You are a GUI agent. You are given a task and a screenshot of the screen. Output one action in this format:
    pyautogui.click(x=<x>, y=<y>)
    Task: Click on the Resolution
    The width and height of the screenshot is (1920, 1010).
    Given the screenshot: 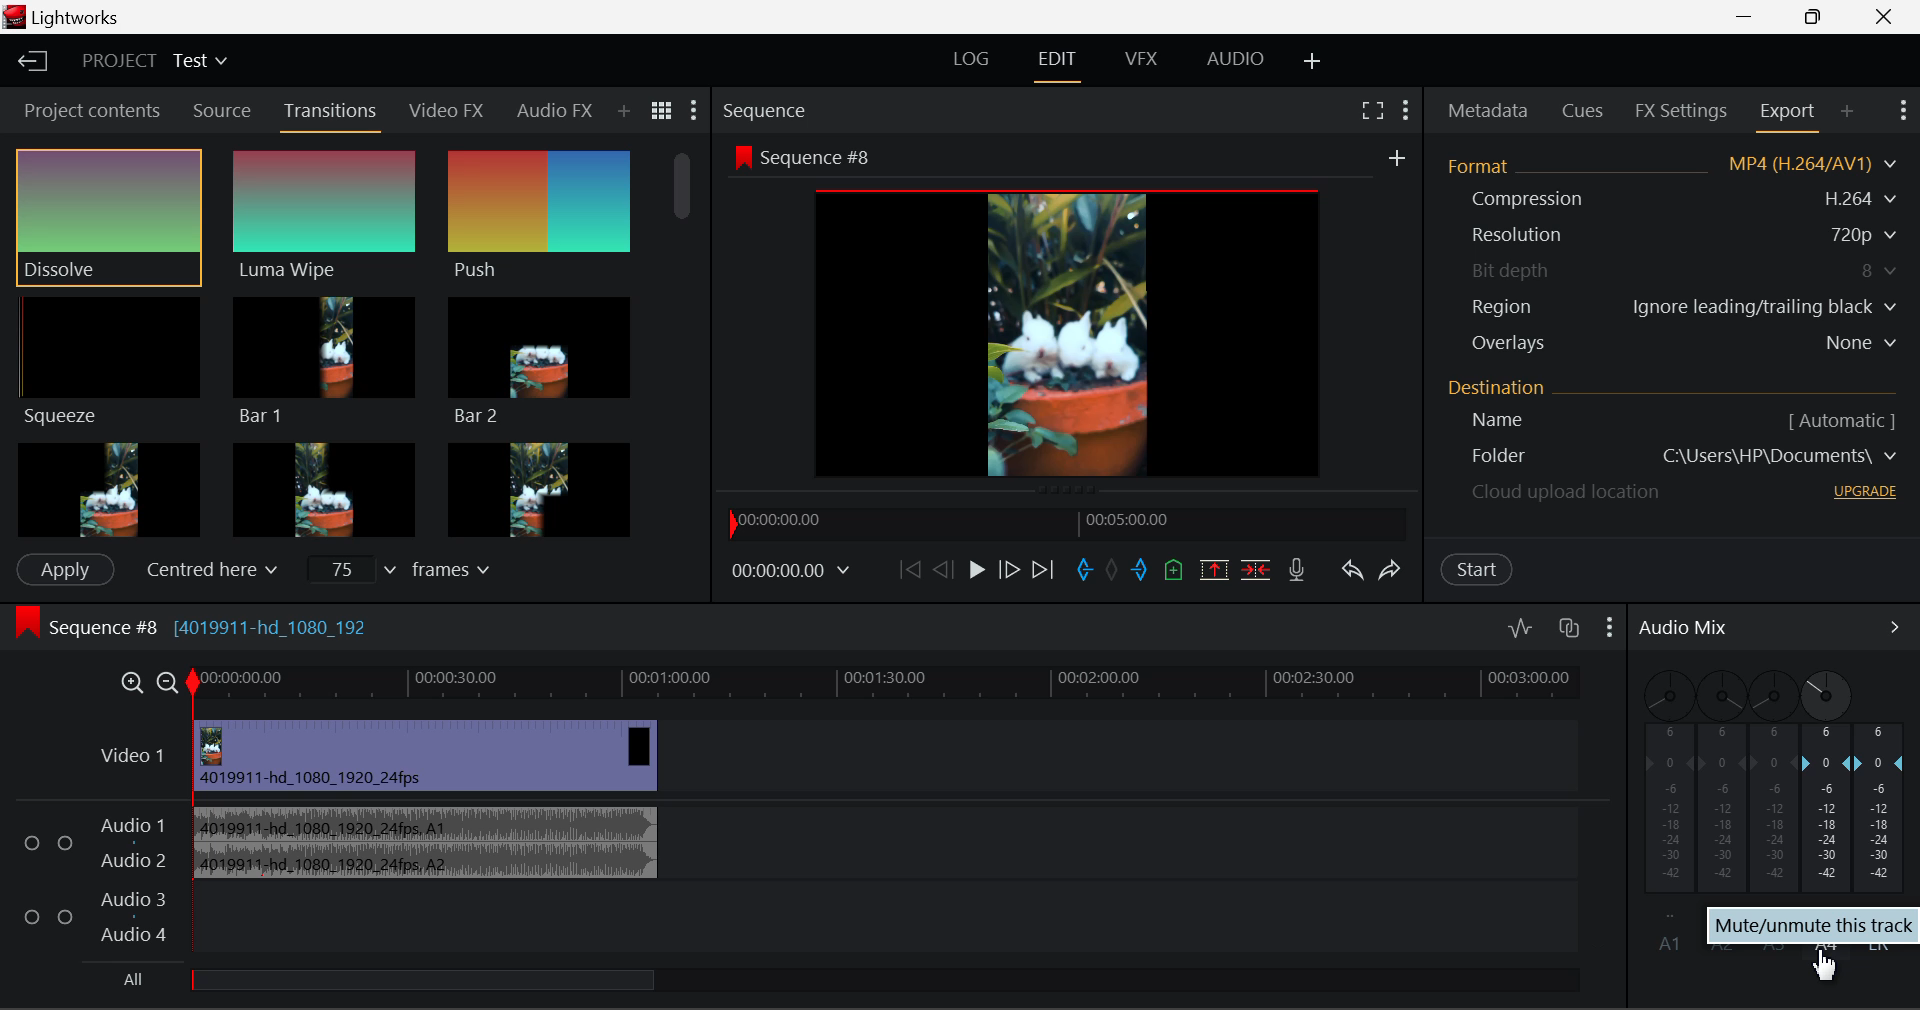 What is the action you would take?
    pyautogui.click(x=1668, y=232)
    